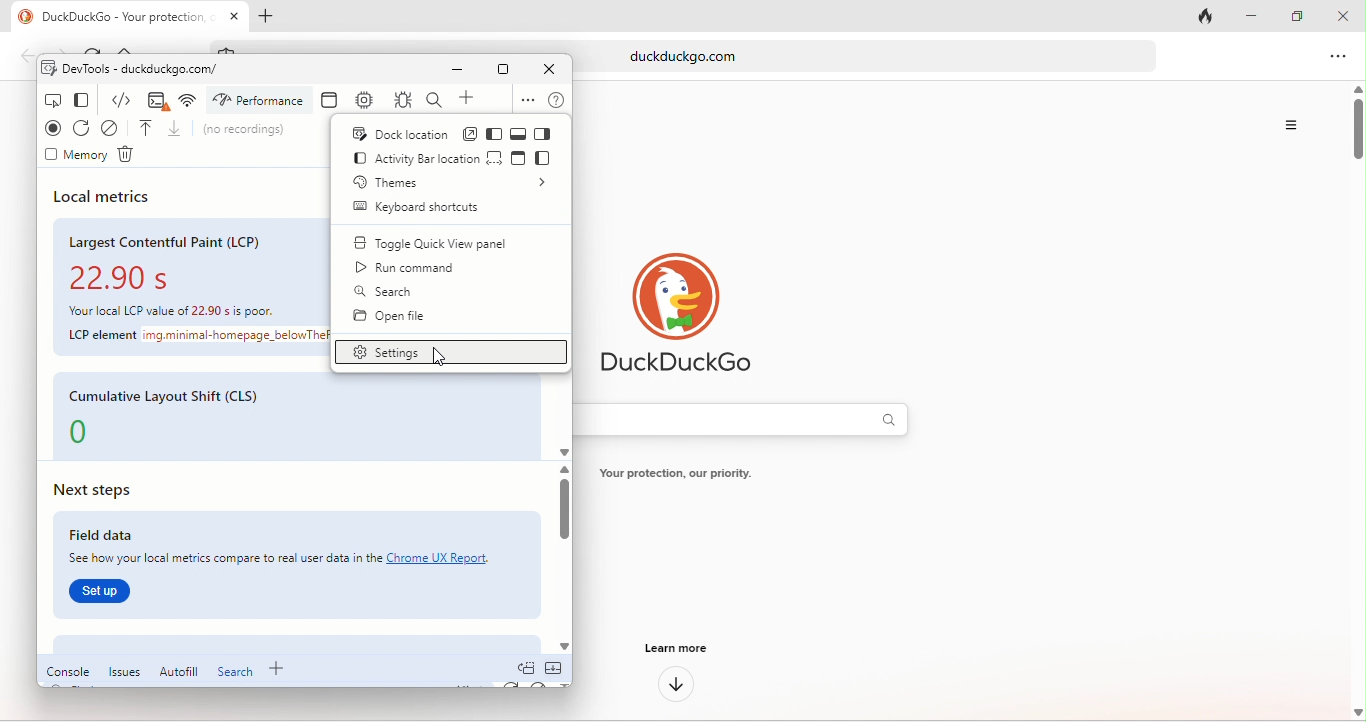 This screenshot has width=1366, height=722. I want to click on unload, so click(177, 129).